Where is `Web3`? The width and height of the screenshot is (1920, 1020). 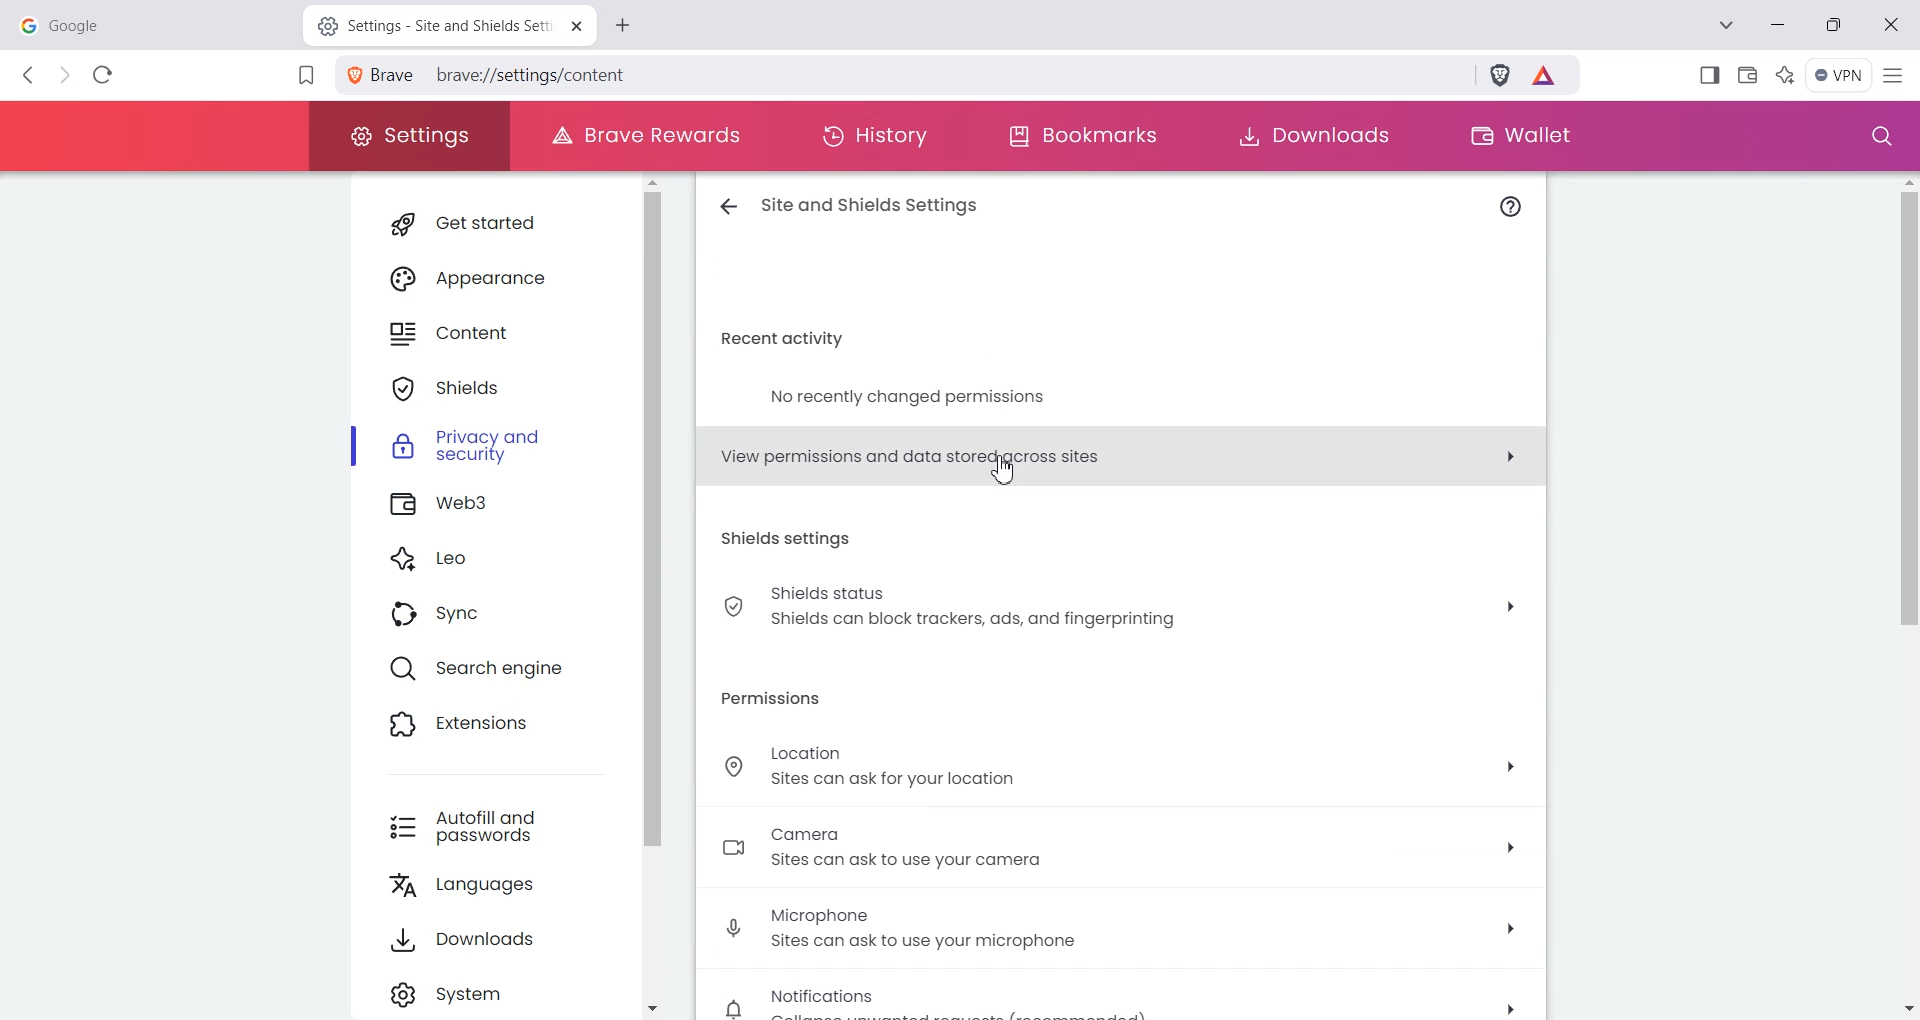
Web3 is located at coordinates (496, 506).